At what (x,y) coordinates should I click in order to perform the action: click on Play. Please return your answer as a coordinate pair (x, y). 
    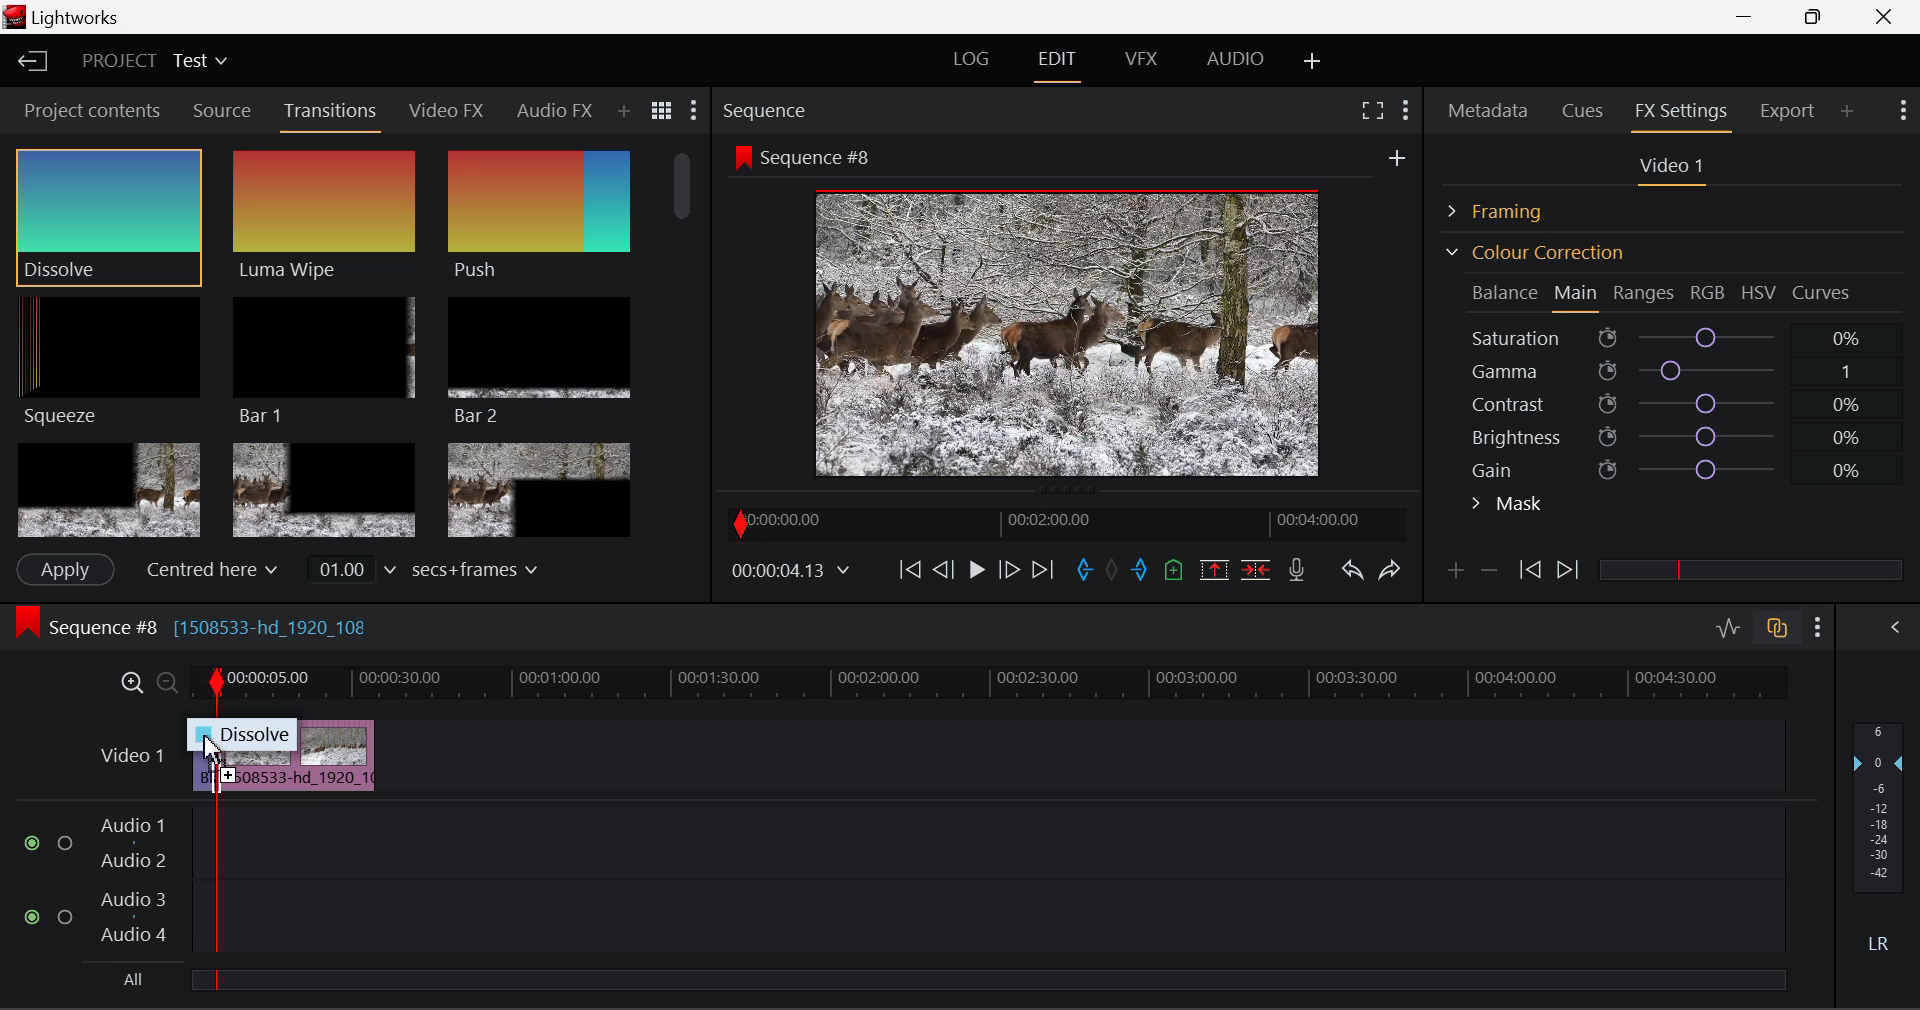
    Looking at the image, I should click on (974, 571).